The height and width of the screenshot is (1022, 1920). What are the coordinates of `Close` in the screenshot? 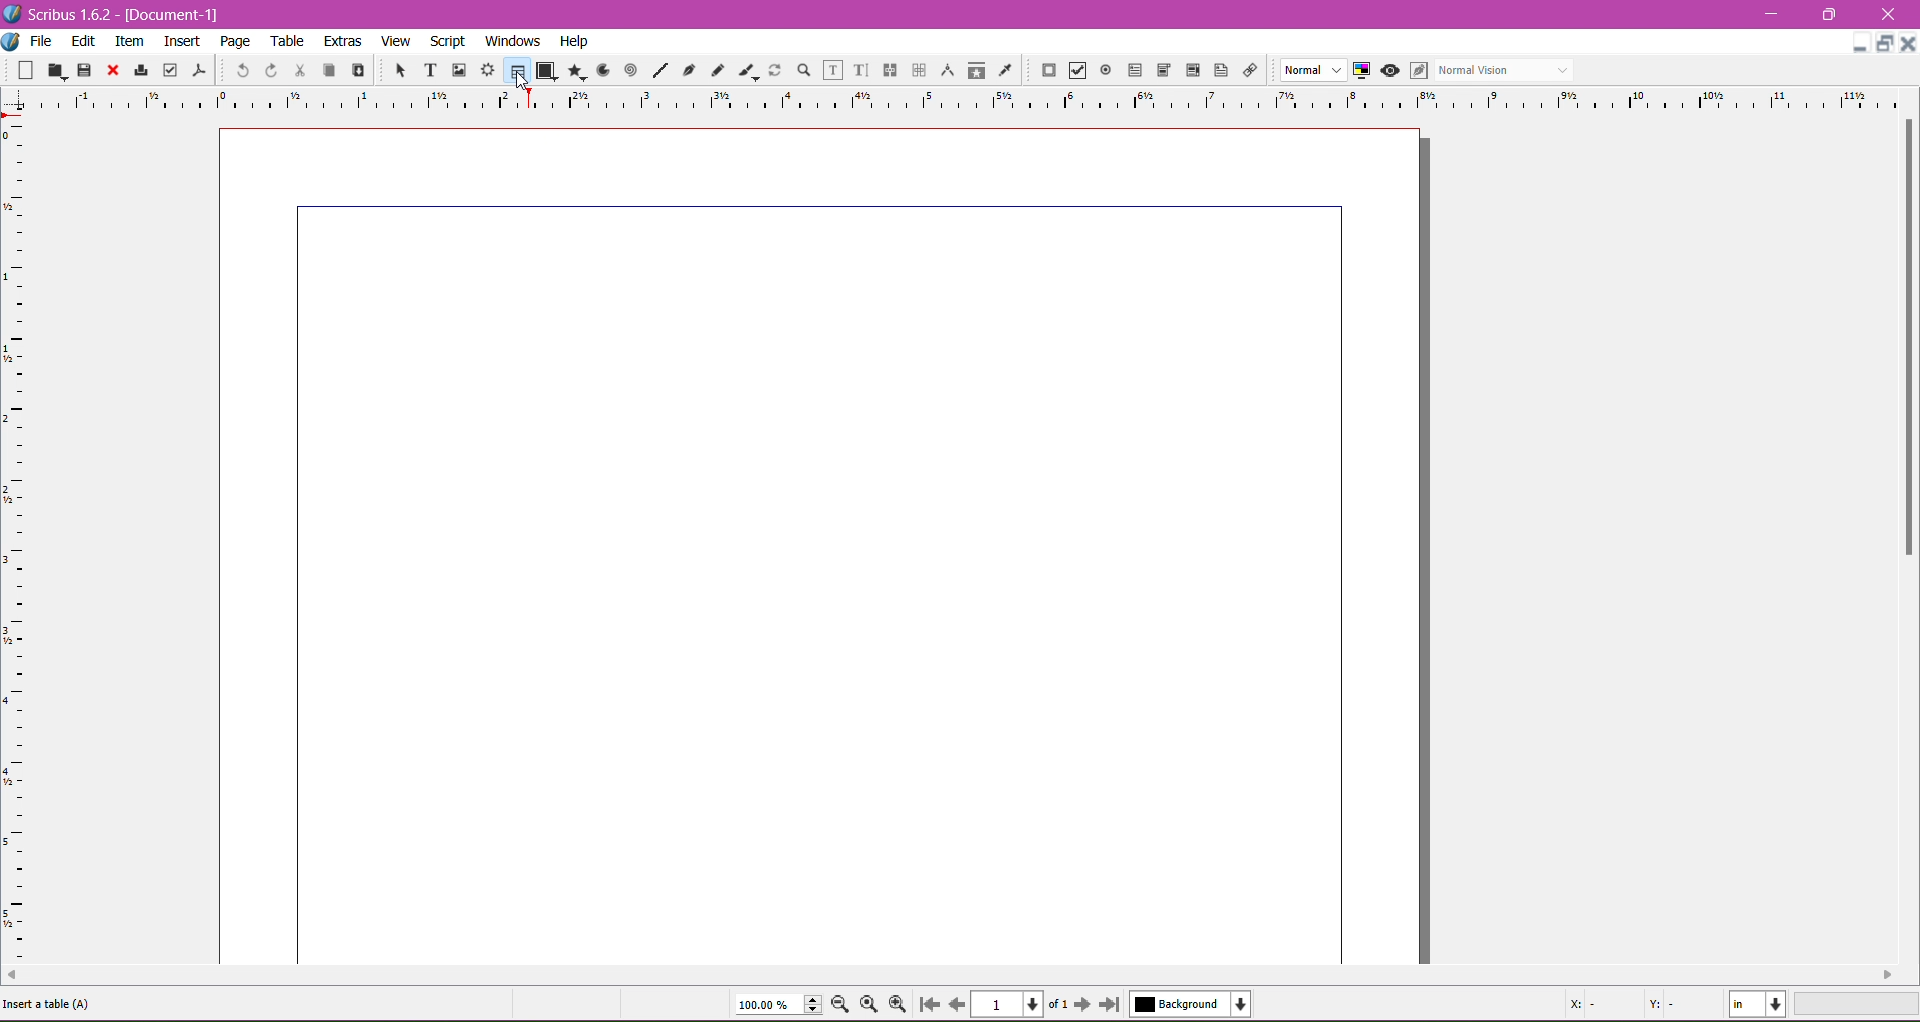 It's located at (1908, 42).